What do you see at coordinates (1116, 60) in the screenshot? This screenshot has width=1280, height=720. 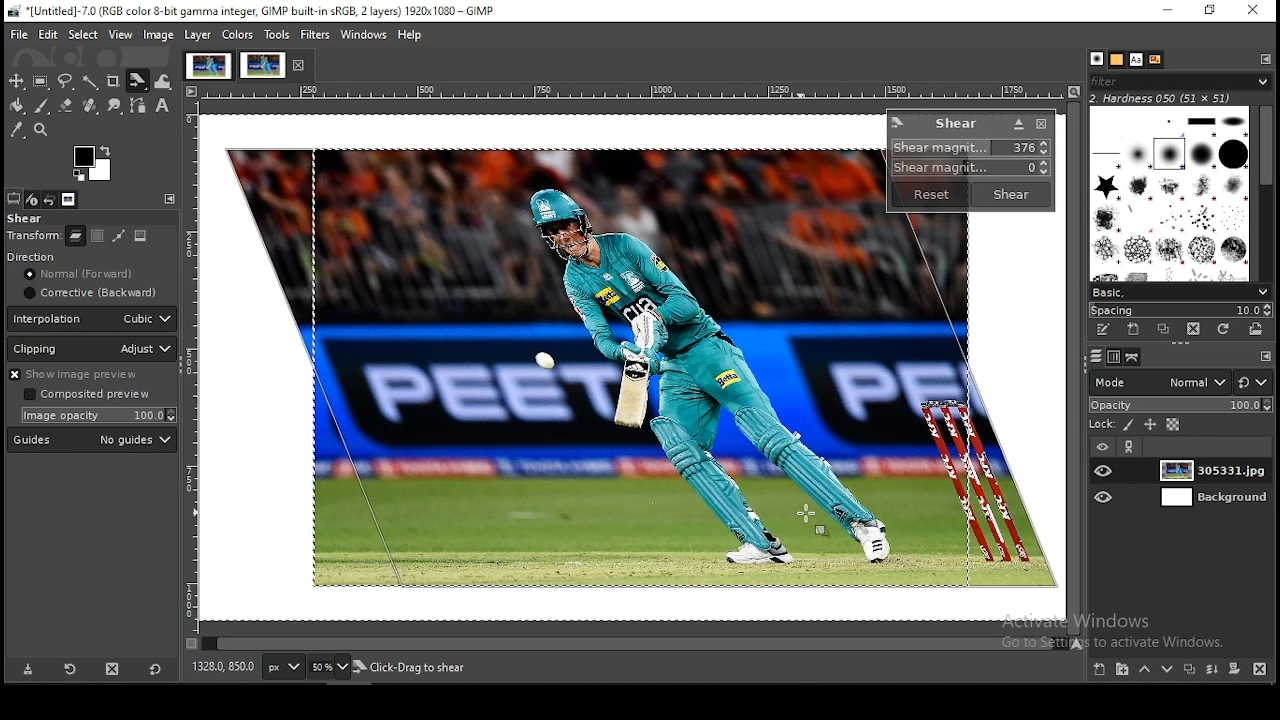 I see `brushes` at bounding box center [1116, 60].